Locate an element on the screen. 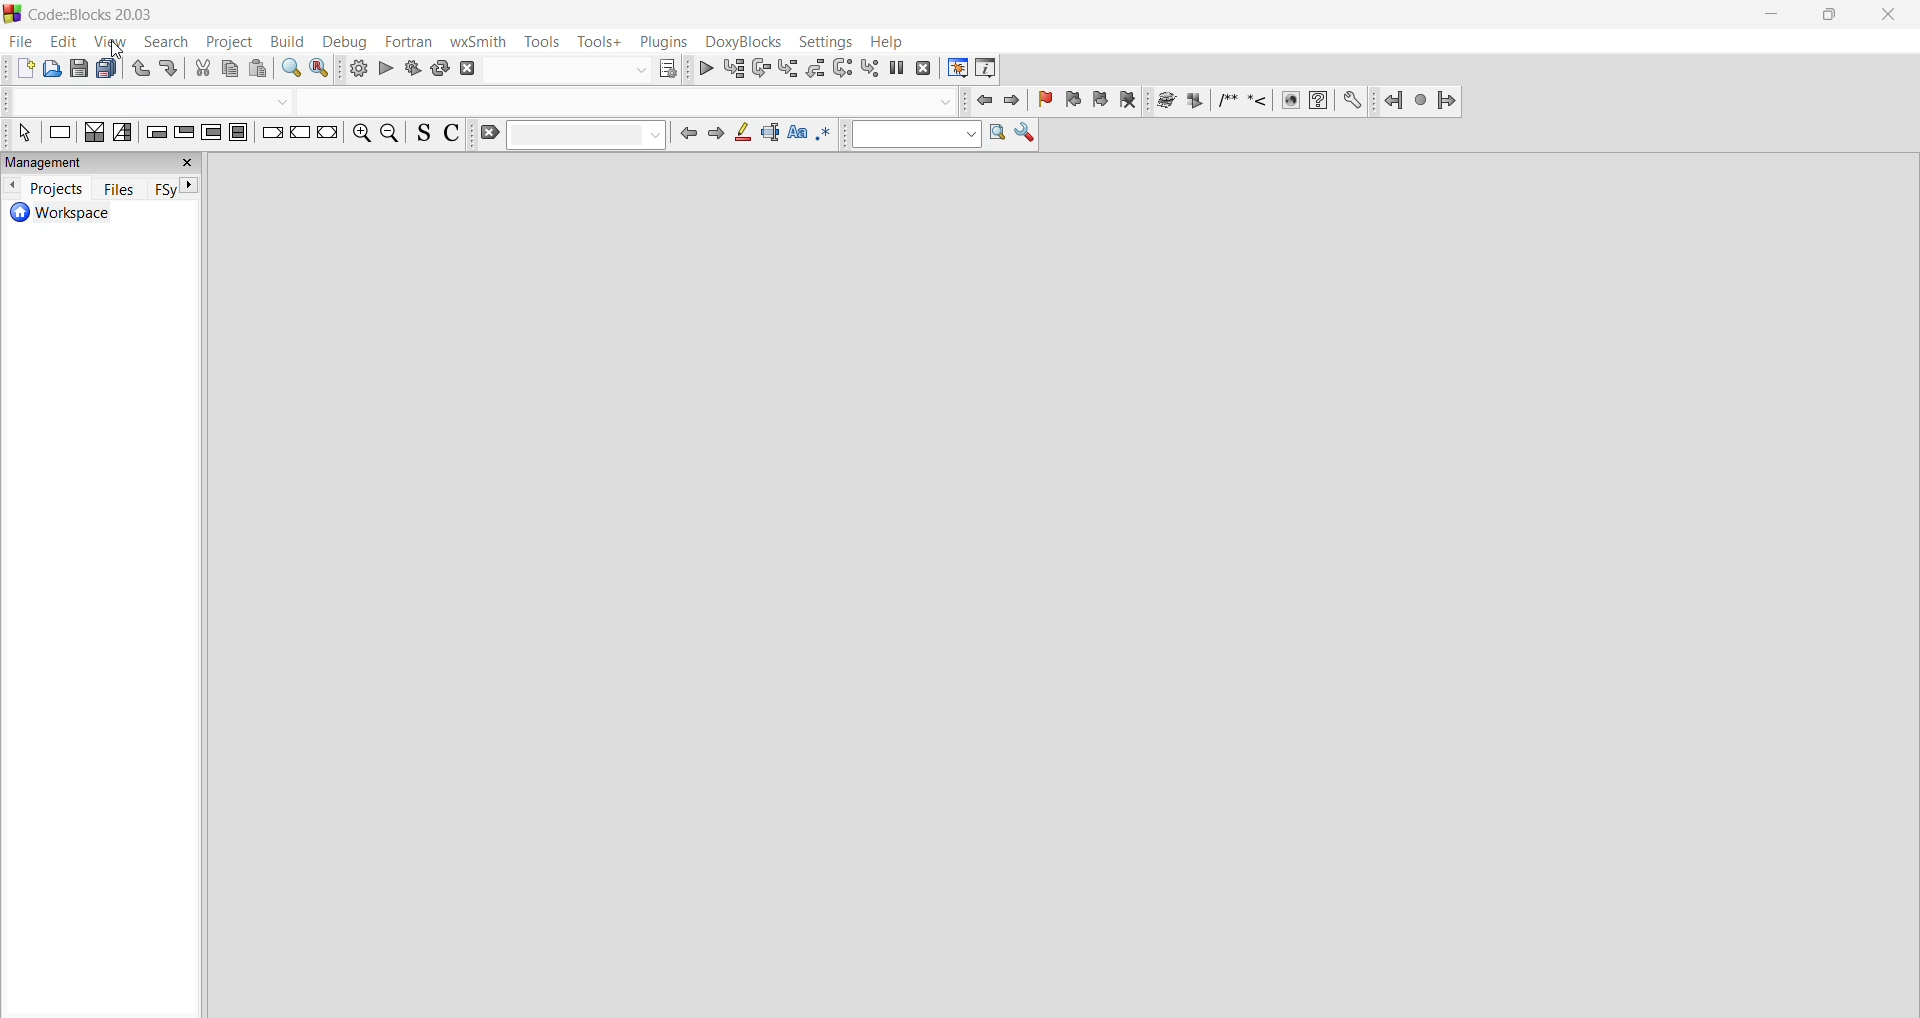 This screenshot has height=1018, width=1920. build and run is located at coordinates (416, 70).